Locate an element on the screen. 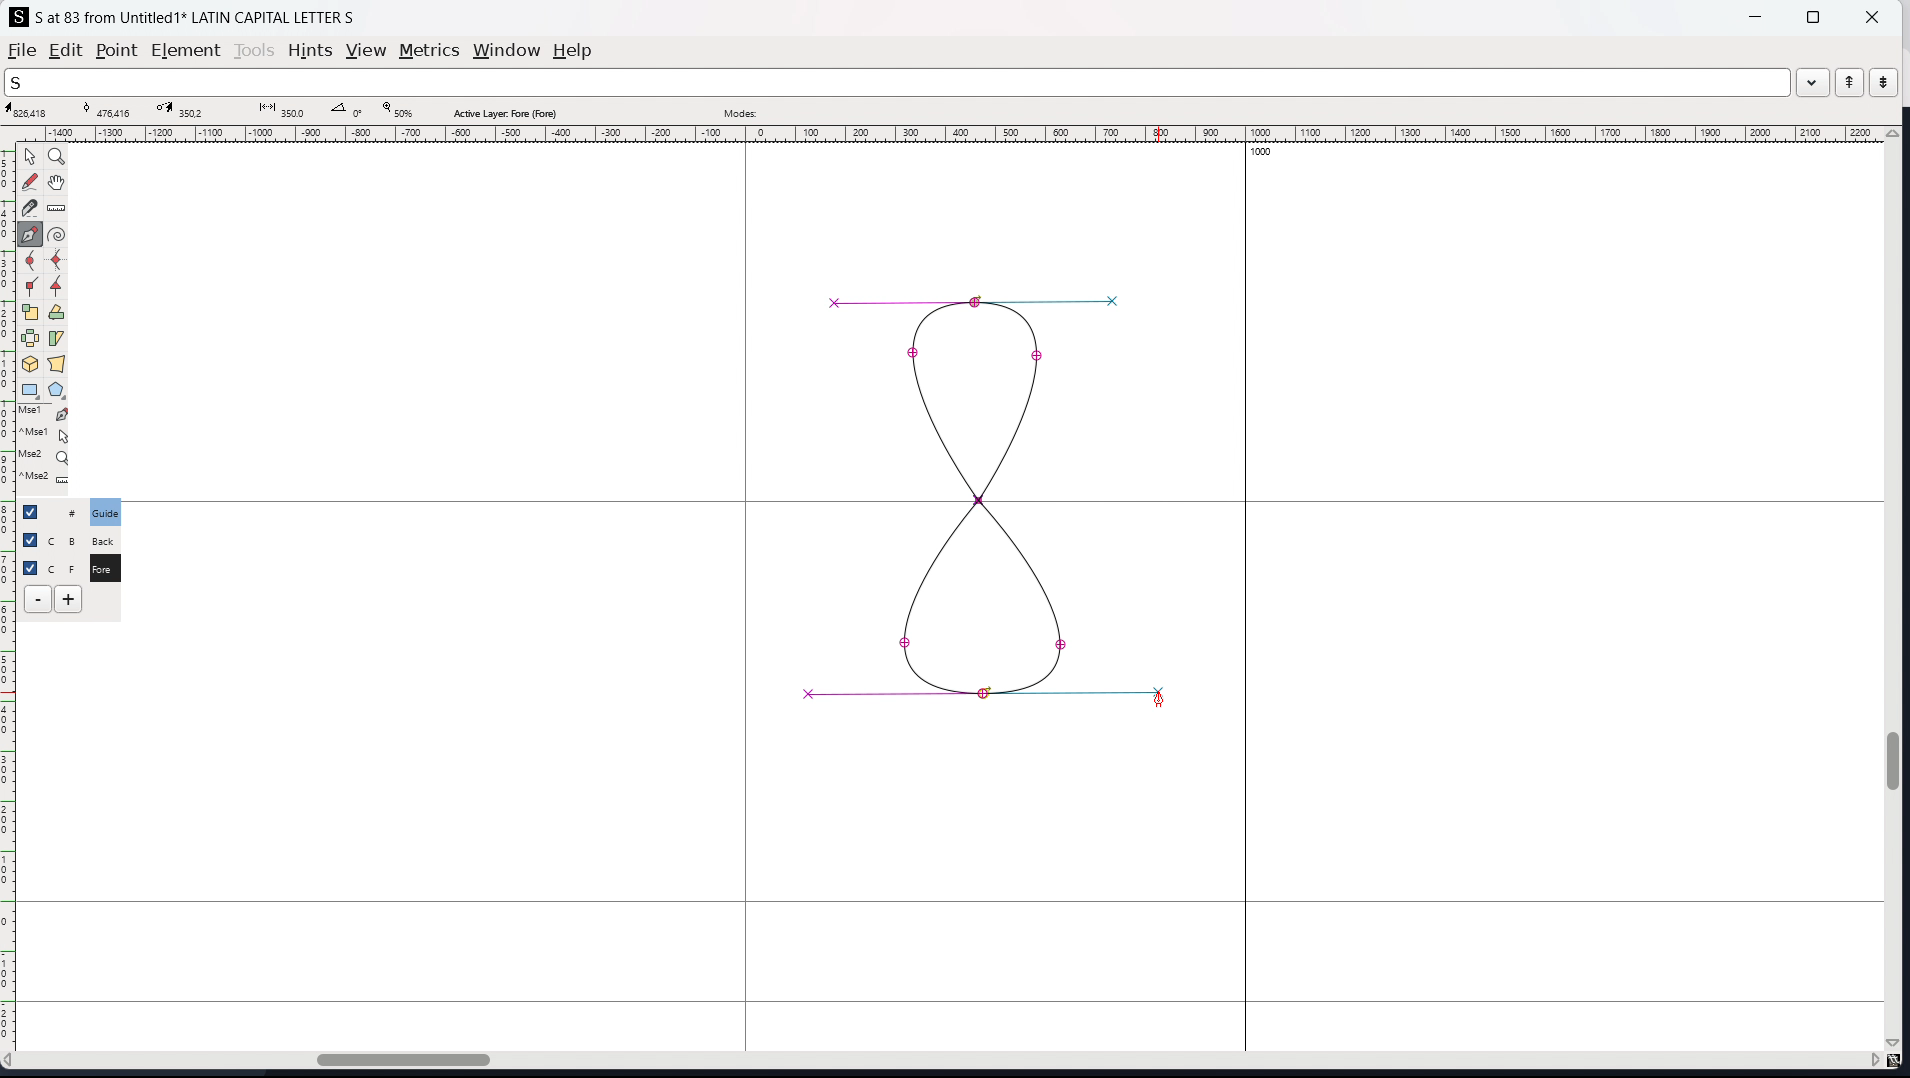 The image size is (1910, 1078). skew selection is located at coordinates (57, 340).